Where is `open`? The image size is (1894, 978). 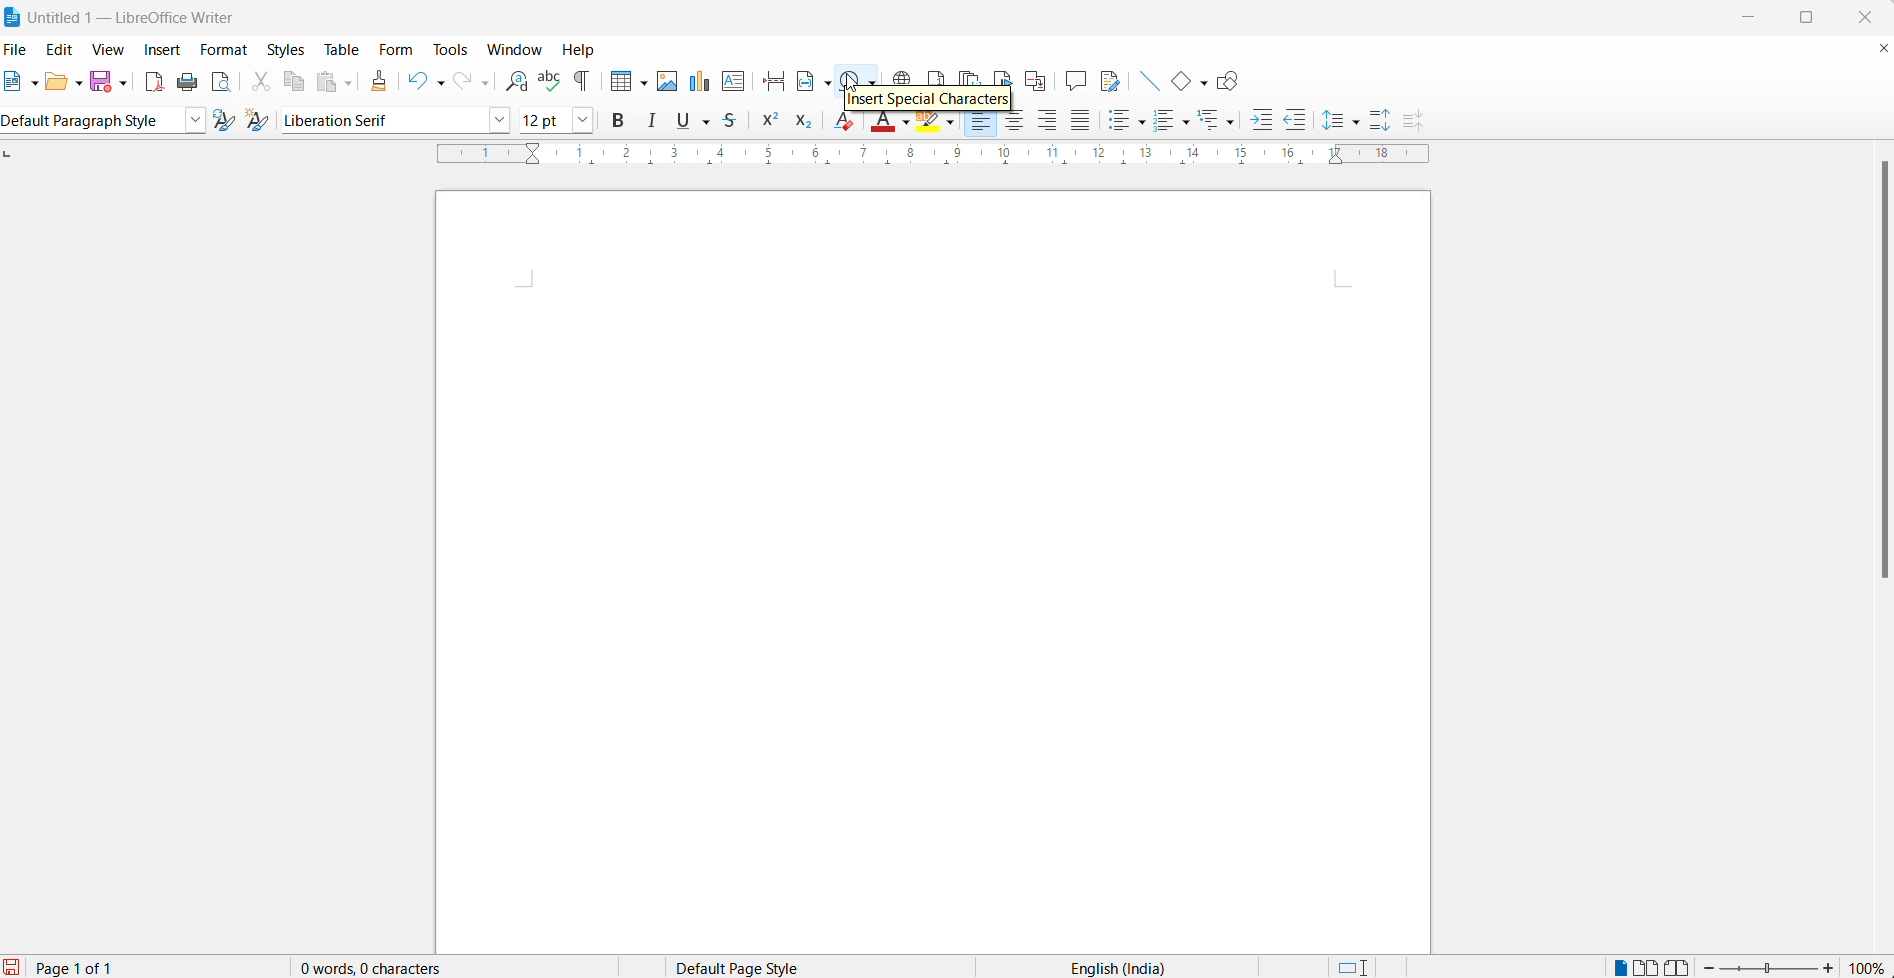
open is located at coordinates (56, 82).